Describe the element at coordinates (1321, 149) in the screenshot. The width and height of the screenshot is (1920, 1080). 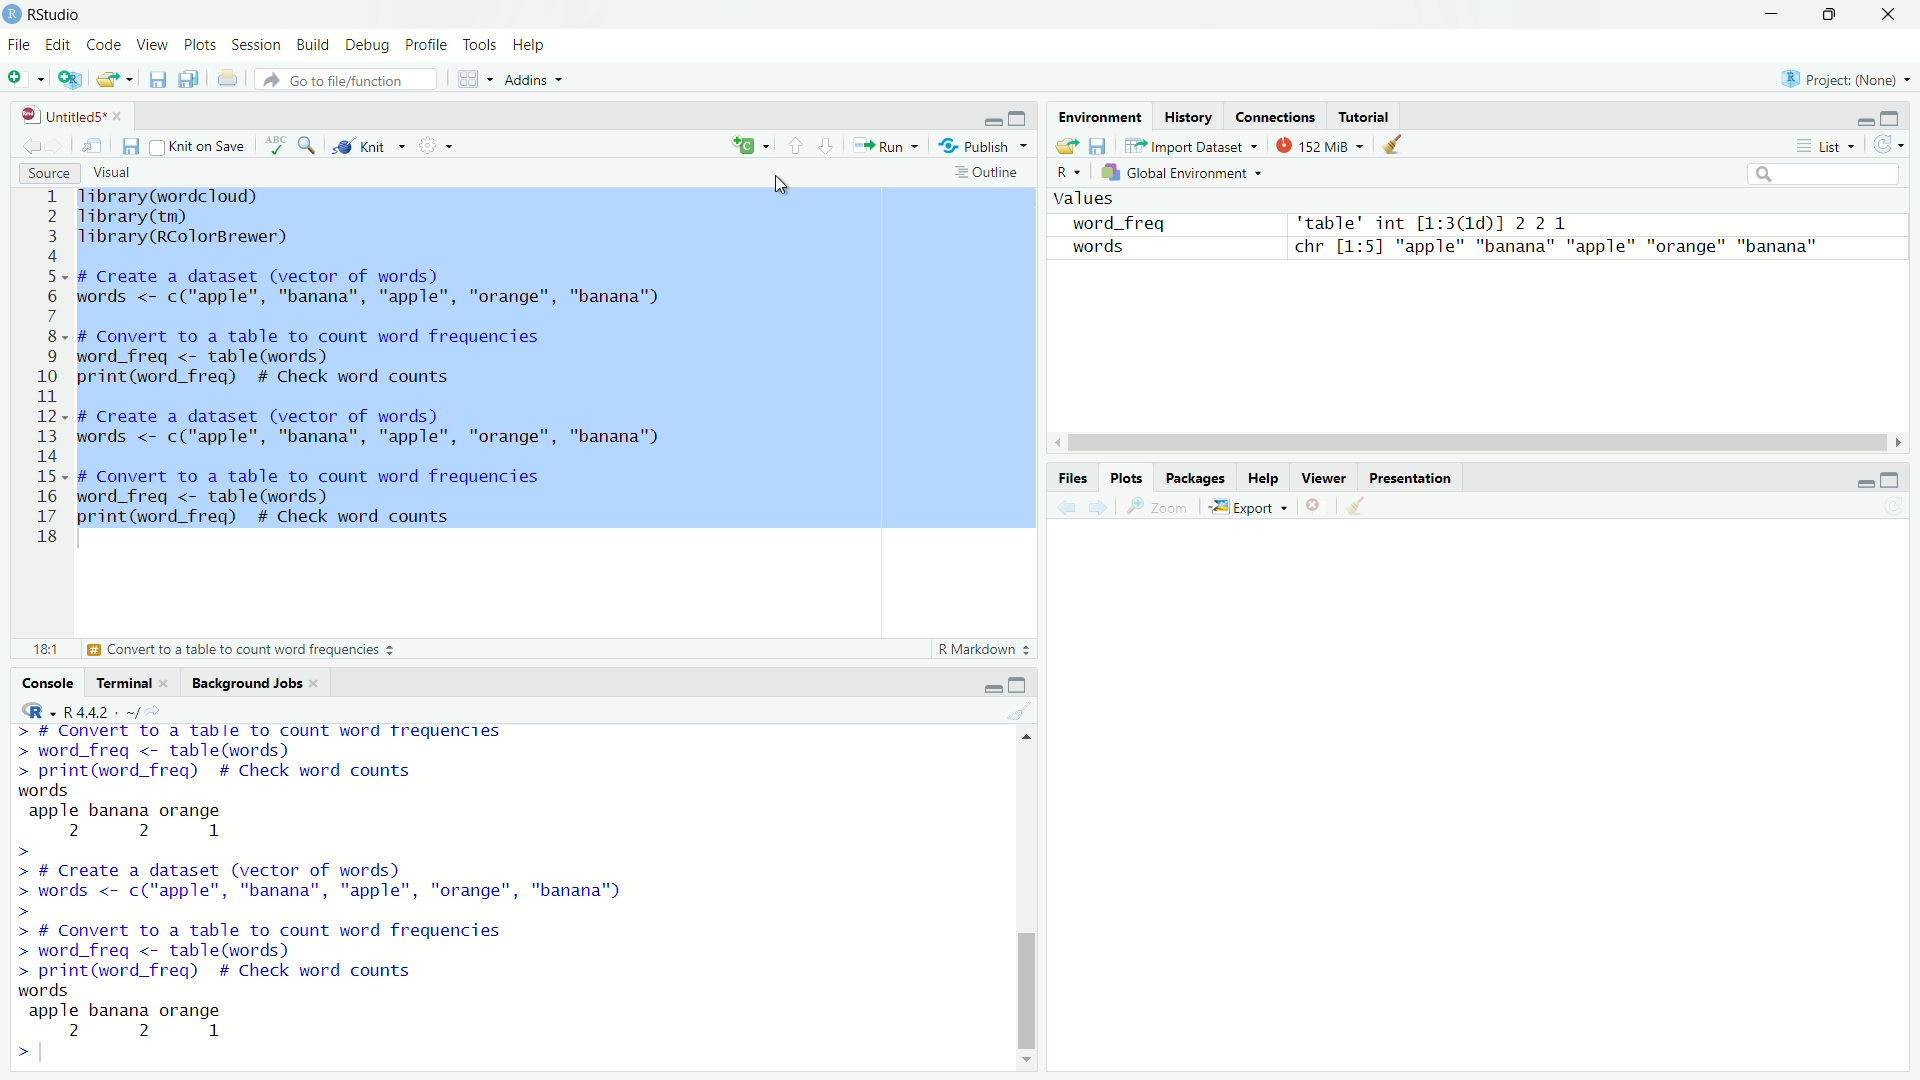
I see `145 MiB ` at that location.